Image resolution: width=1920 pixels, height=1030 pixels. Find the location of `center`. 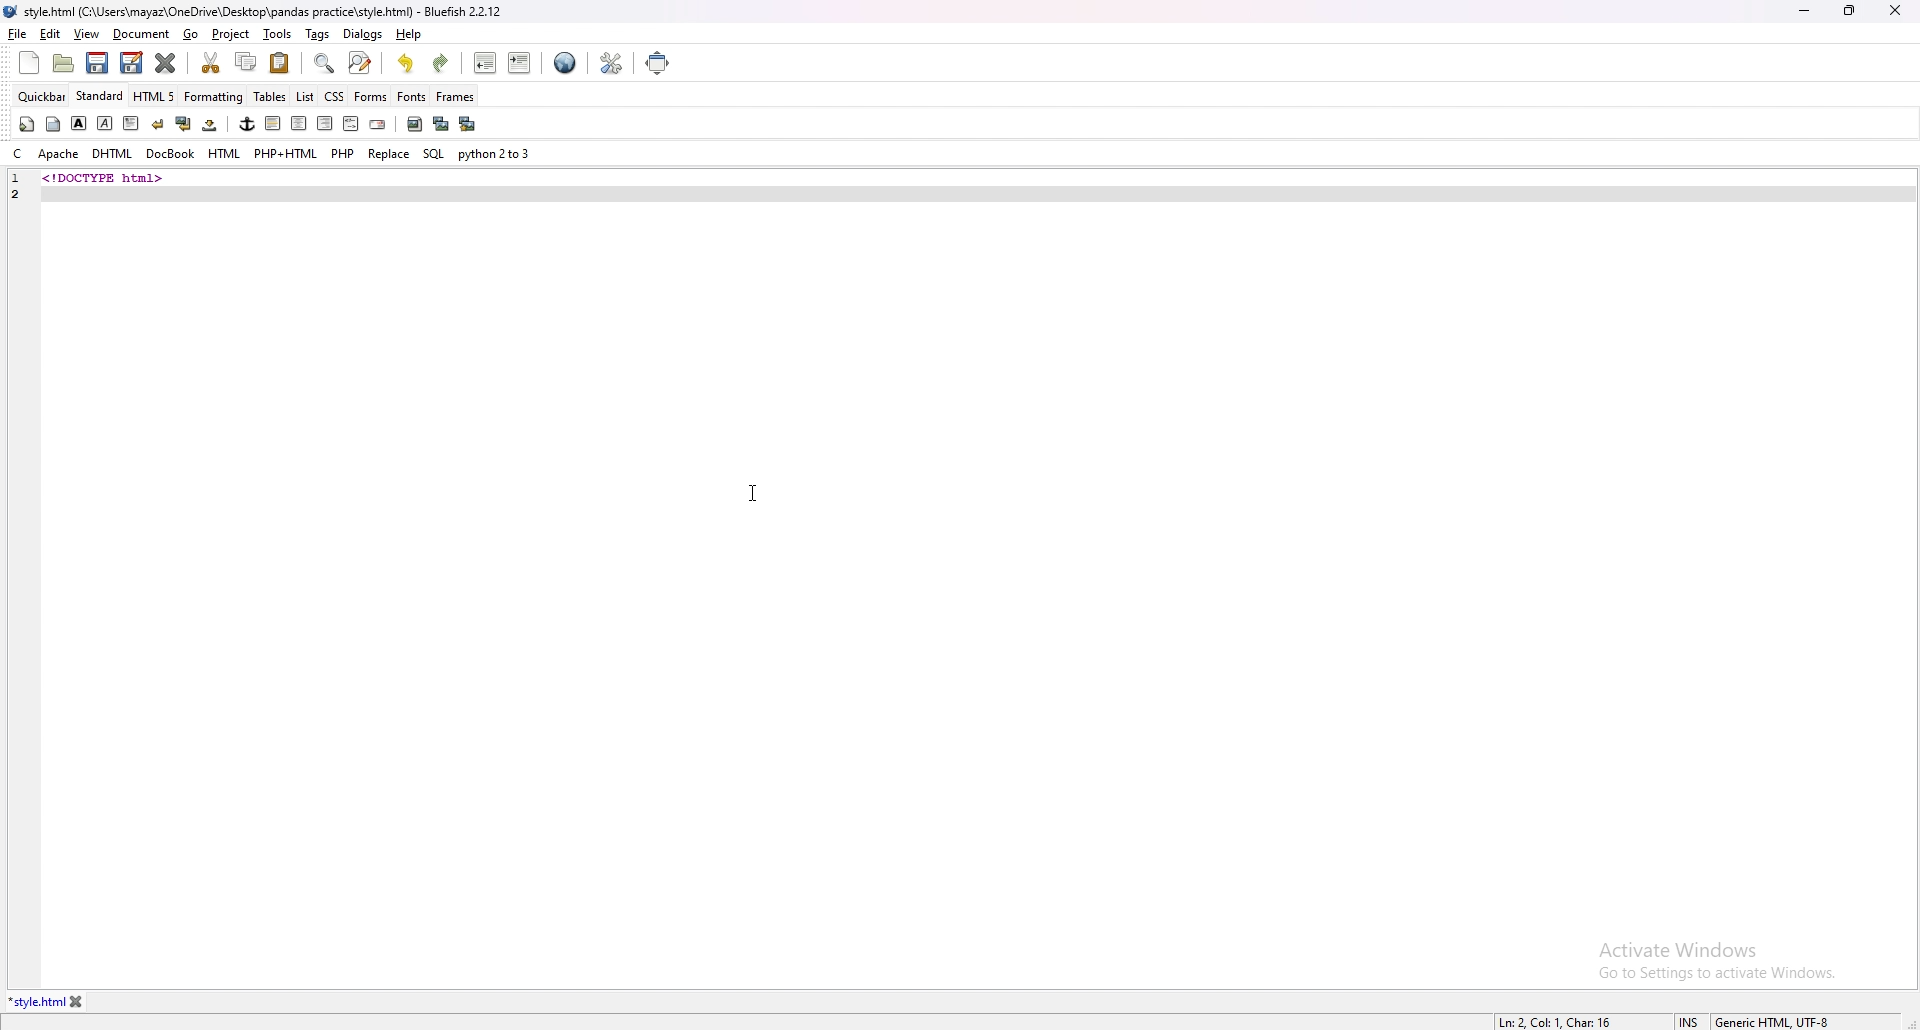

center is located at coordinates (298, 124).